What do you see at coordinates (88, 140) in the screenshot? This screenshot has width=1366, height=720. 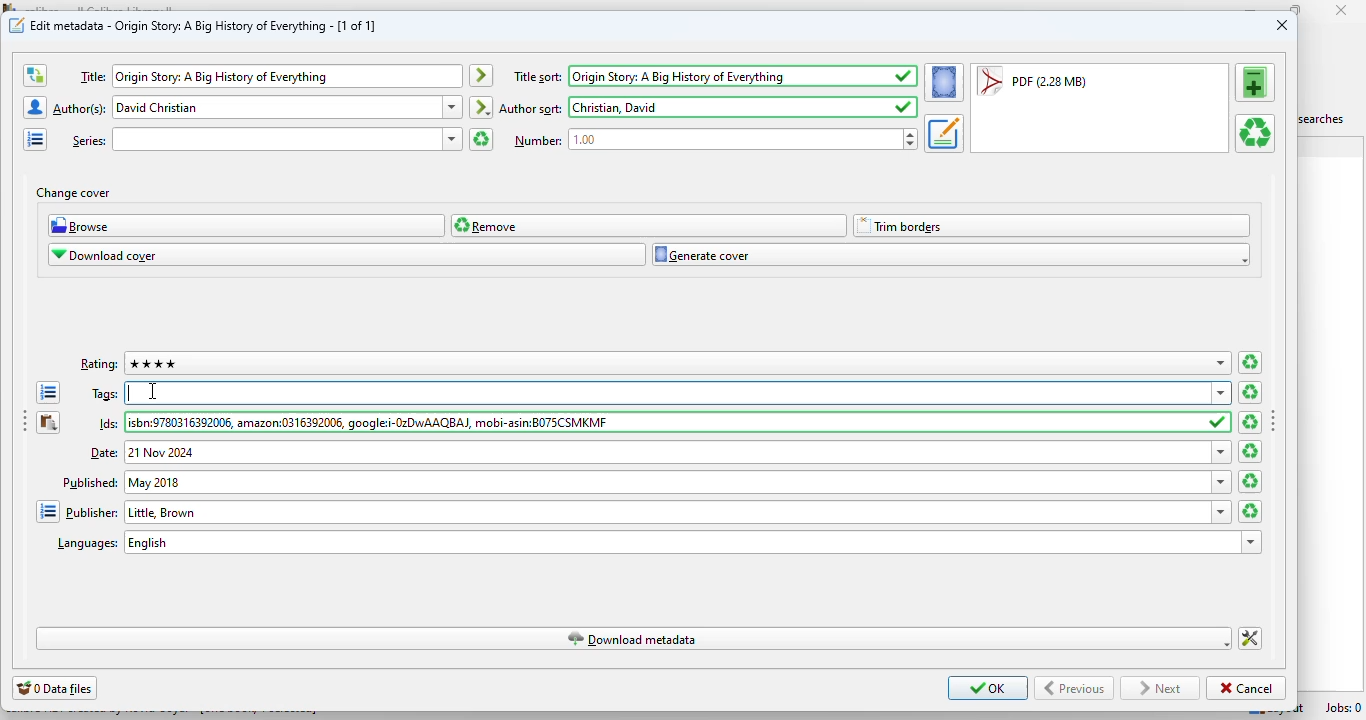 I see `text` at bounding box center [88, 140].